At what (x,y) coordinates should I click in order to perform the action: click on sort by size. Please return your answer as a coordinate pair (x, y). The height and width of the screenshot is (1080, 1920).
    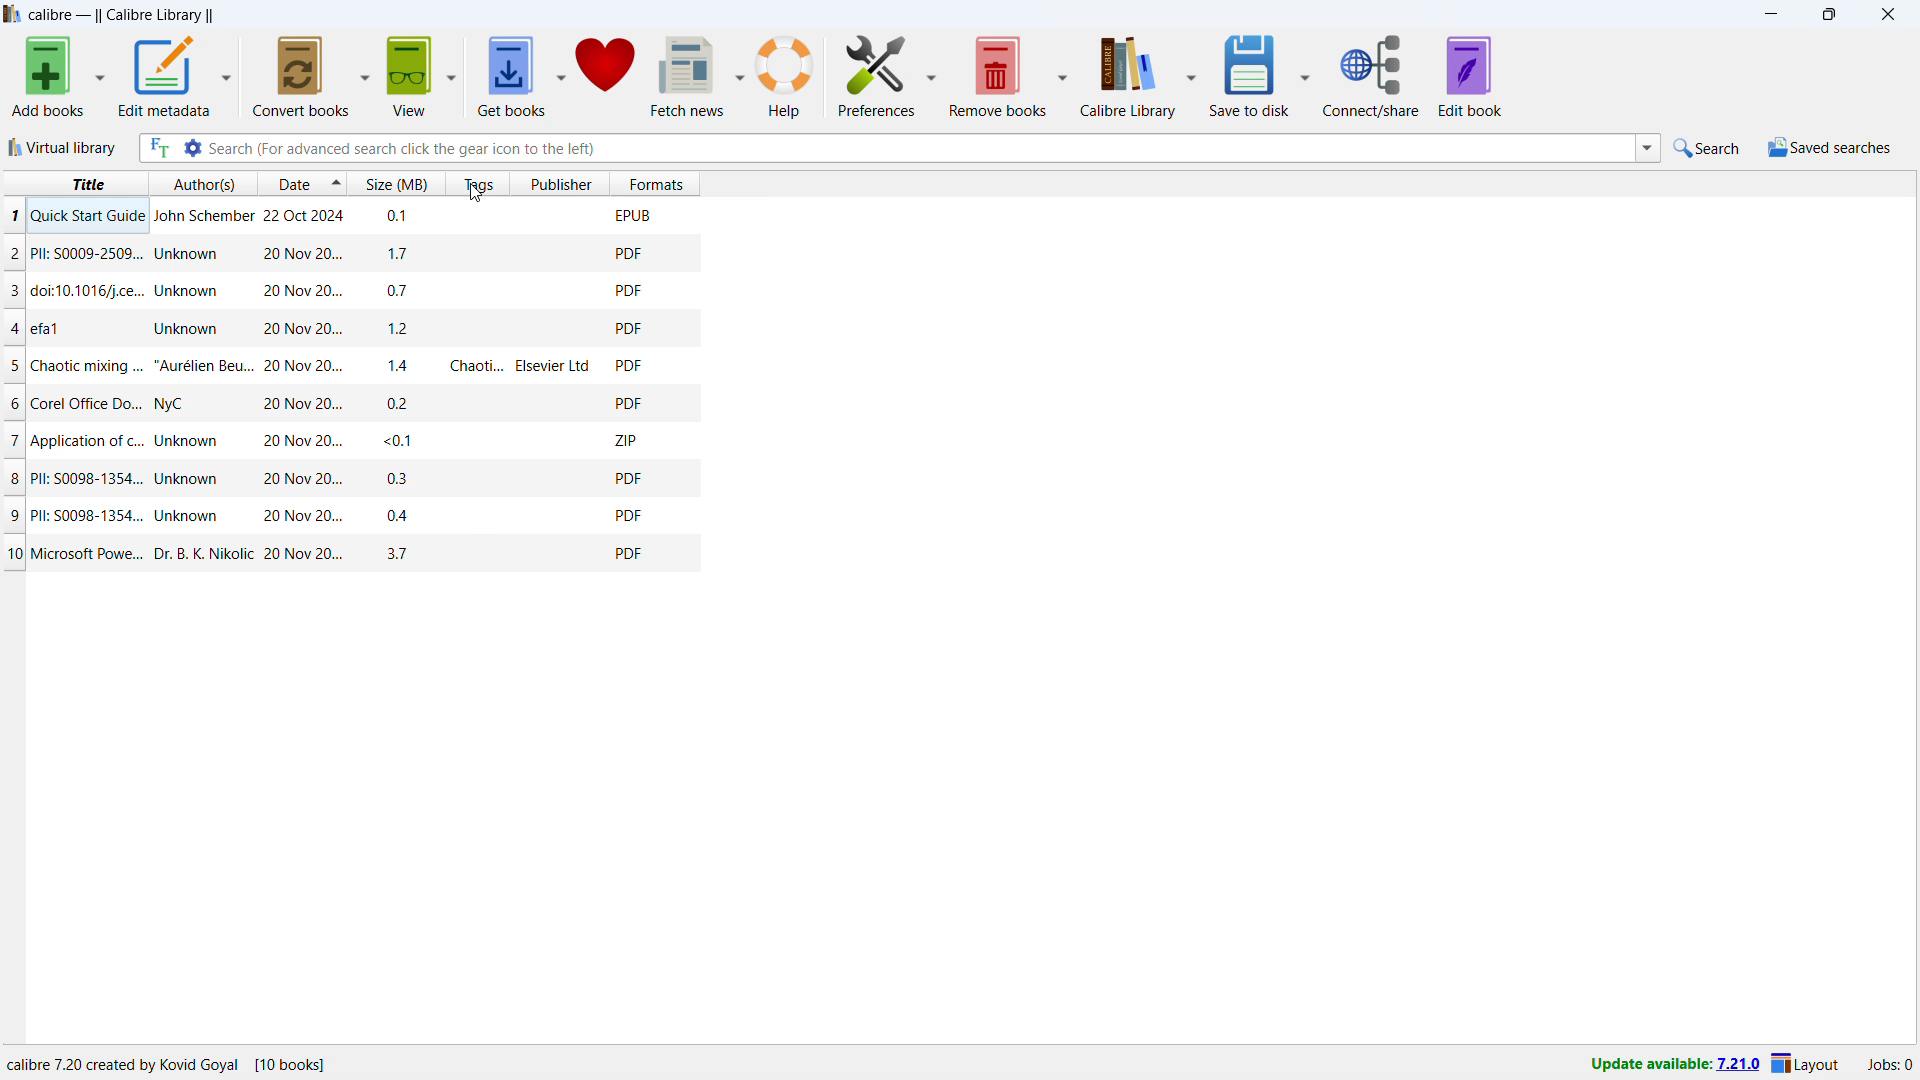
    Looking at the image, I should click on (398, 183).